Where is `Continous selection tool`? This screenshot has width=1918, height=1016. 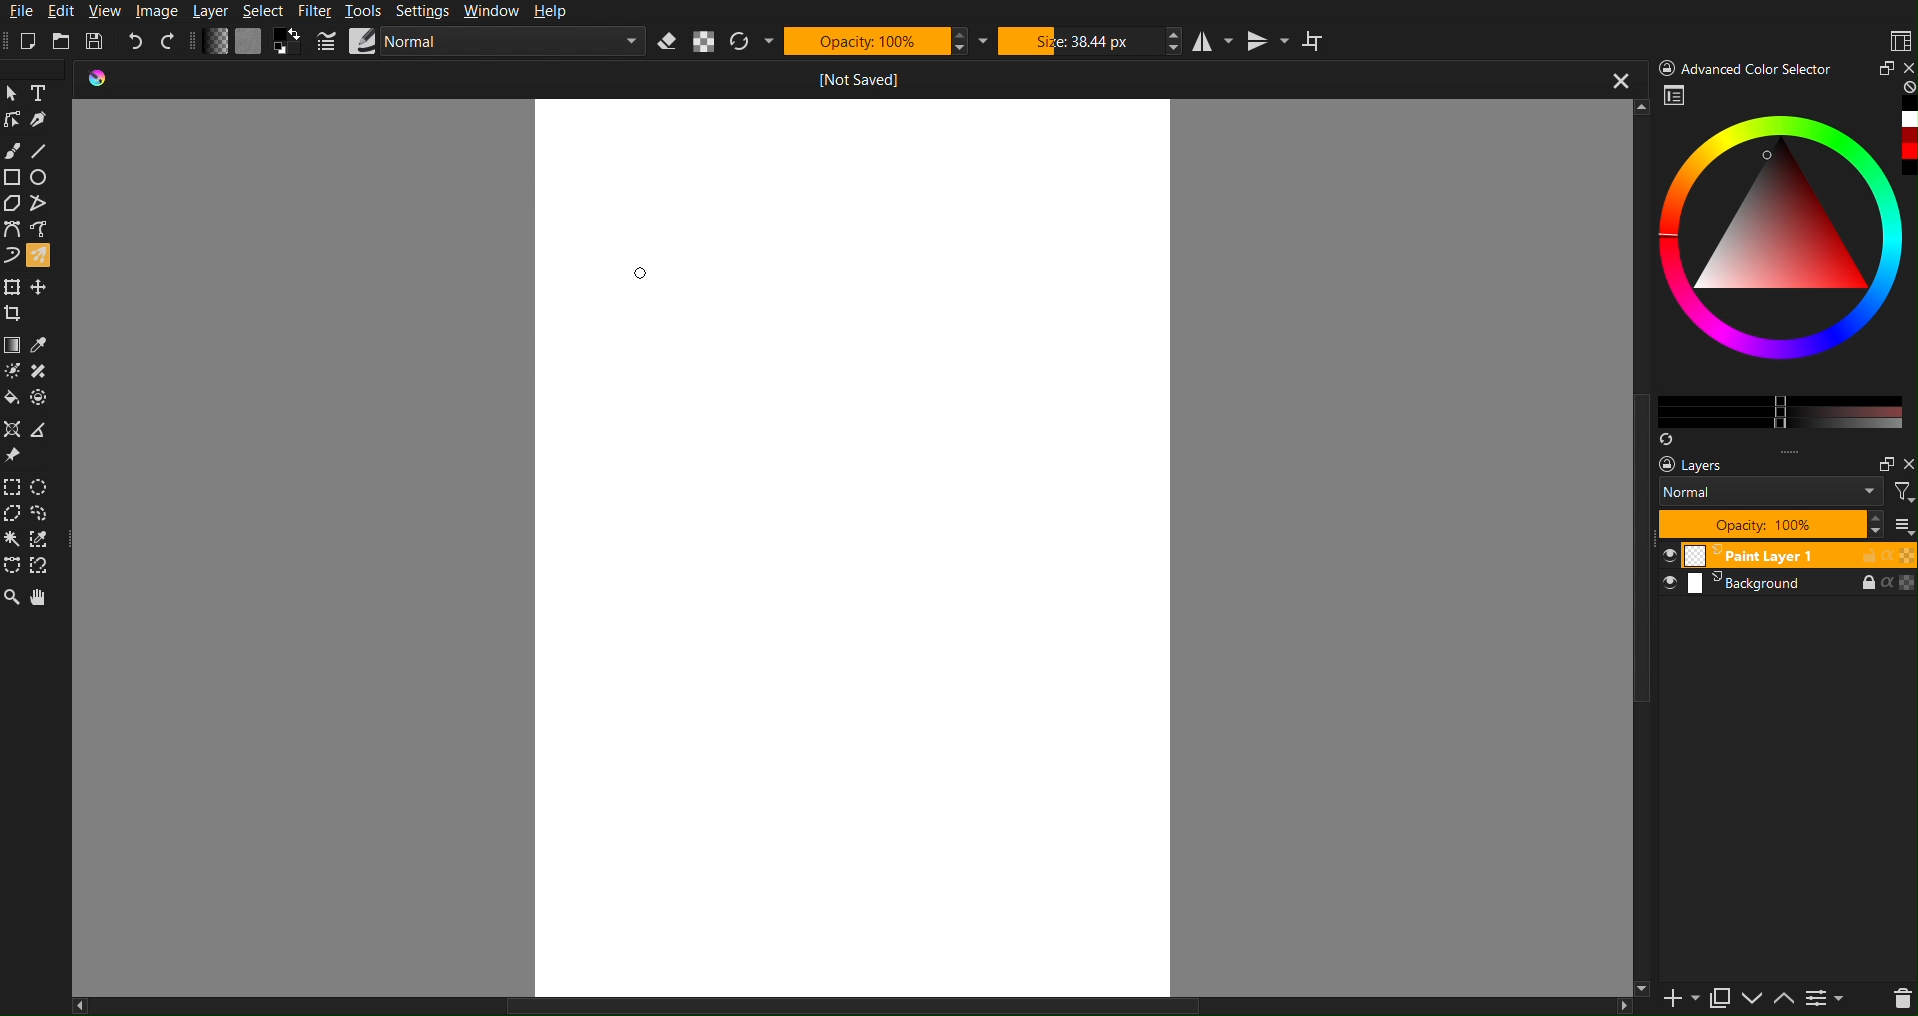
Continous selection tool is located at coordinates (13, 539).